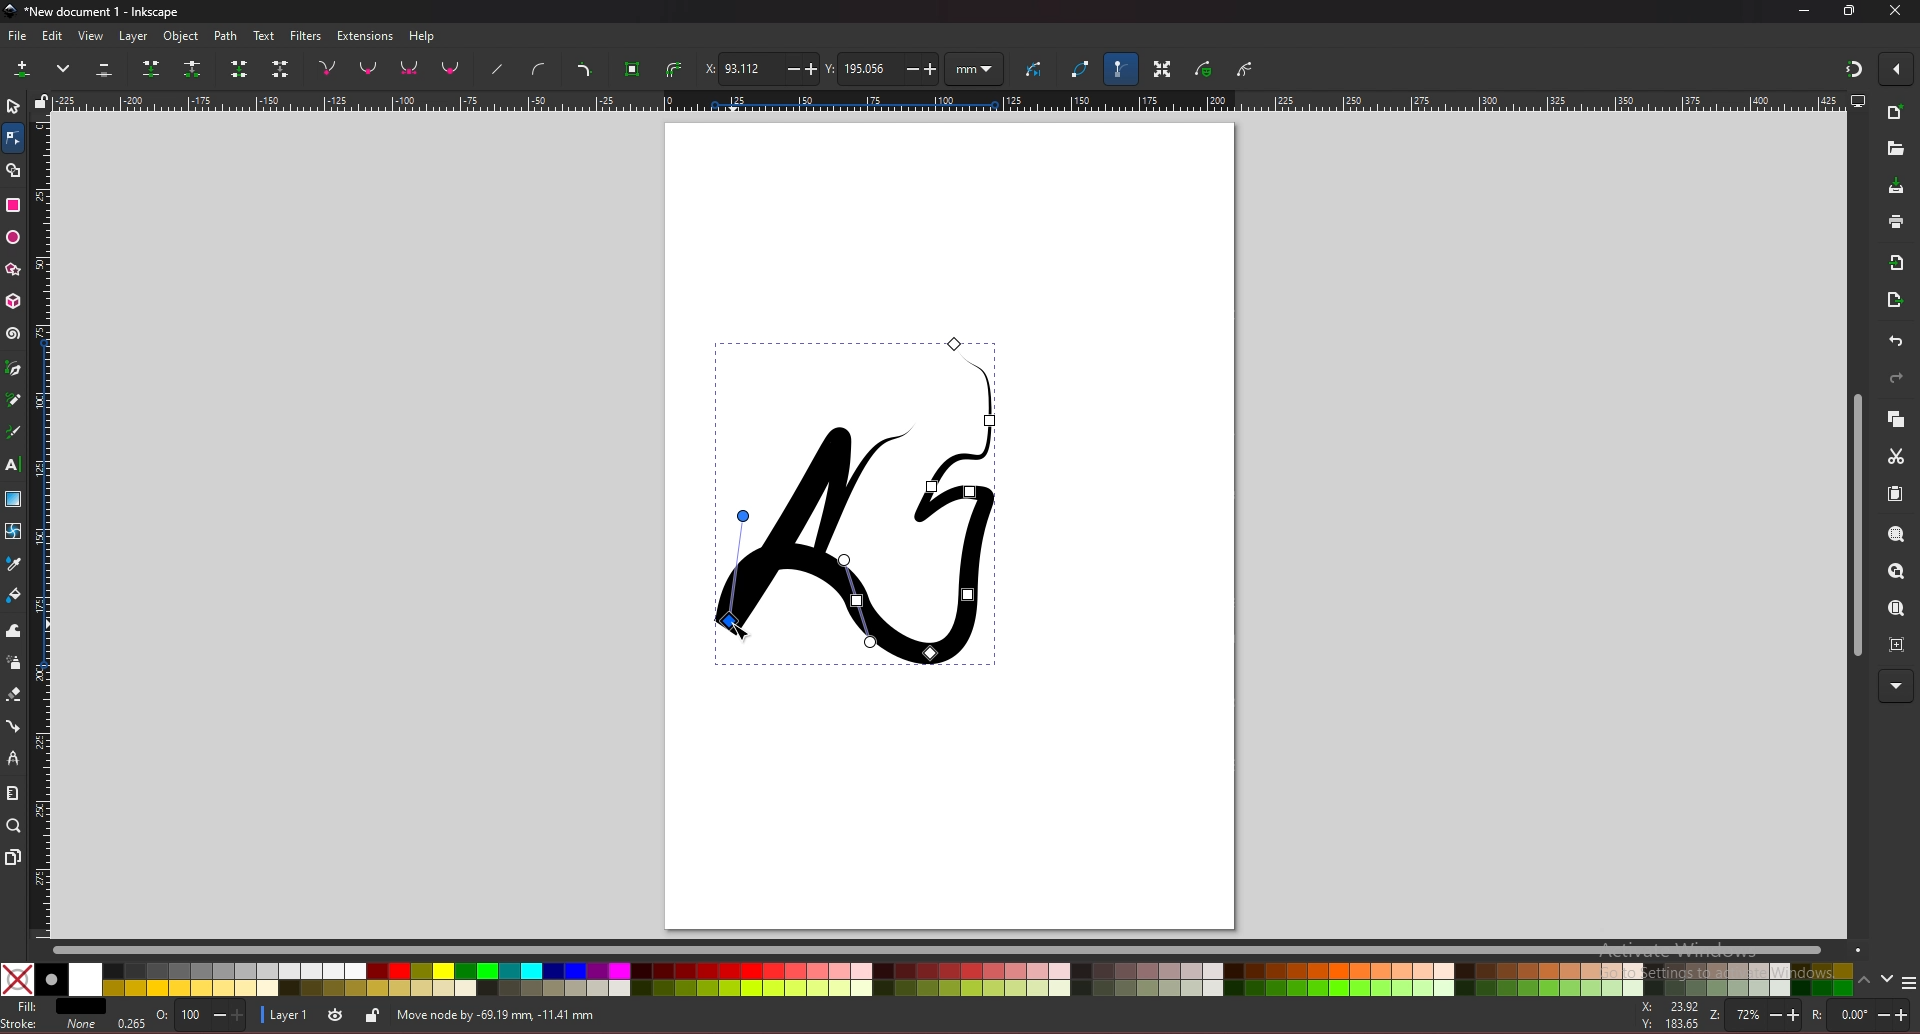 The height and width of the screenshot is (1034, 1920). Describe the element at coordinates (1897, 608) in the screenshot. I see `zoom page` at that location.